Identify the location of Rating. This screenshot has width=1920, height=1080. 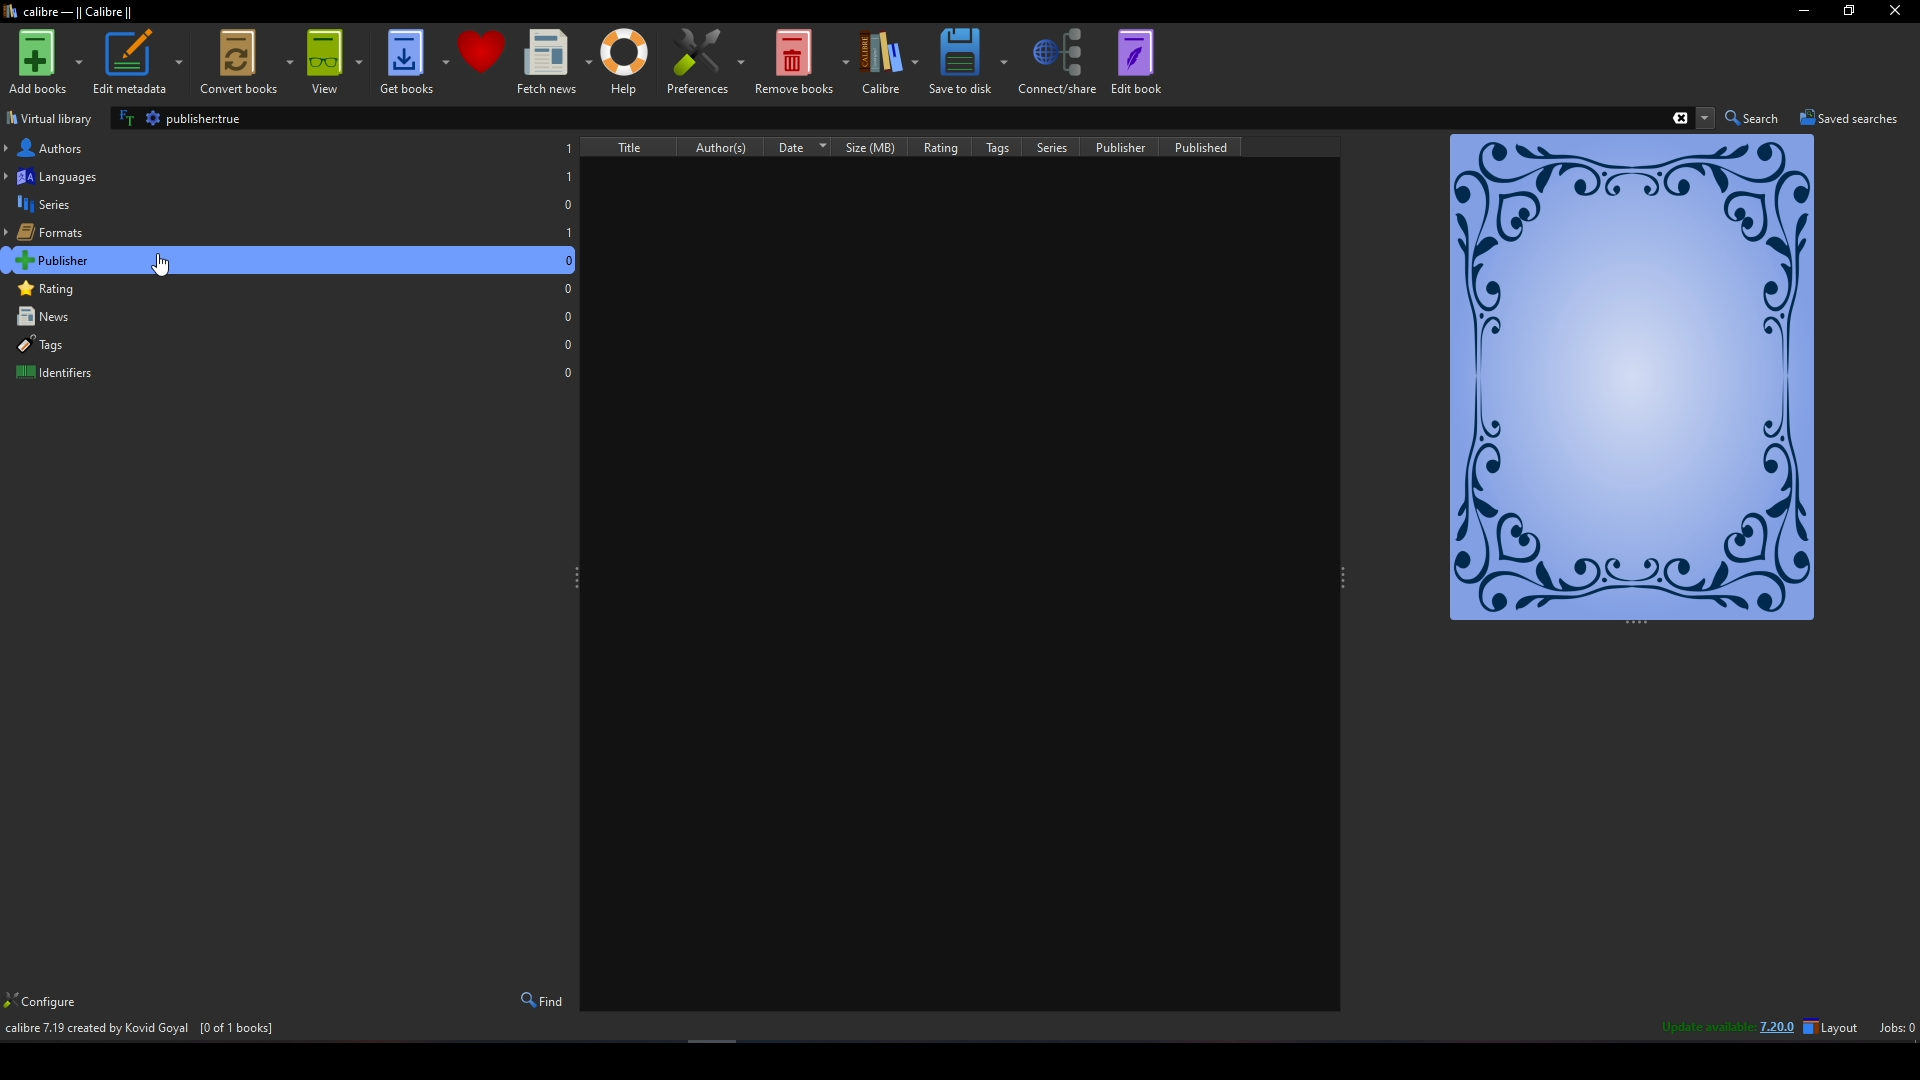
(291, 289).